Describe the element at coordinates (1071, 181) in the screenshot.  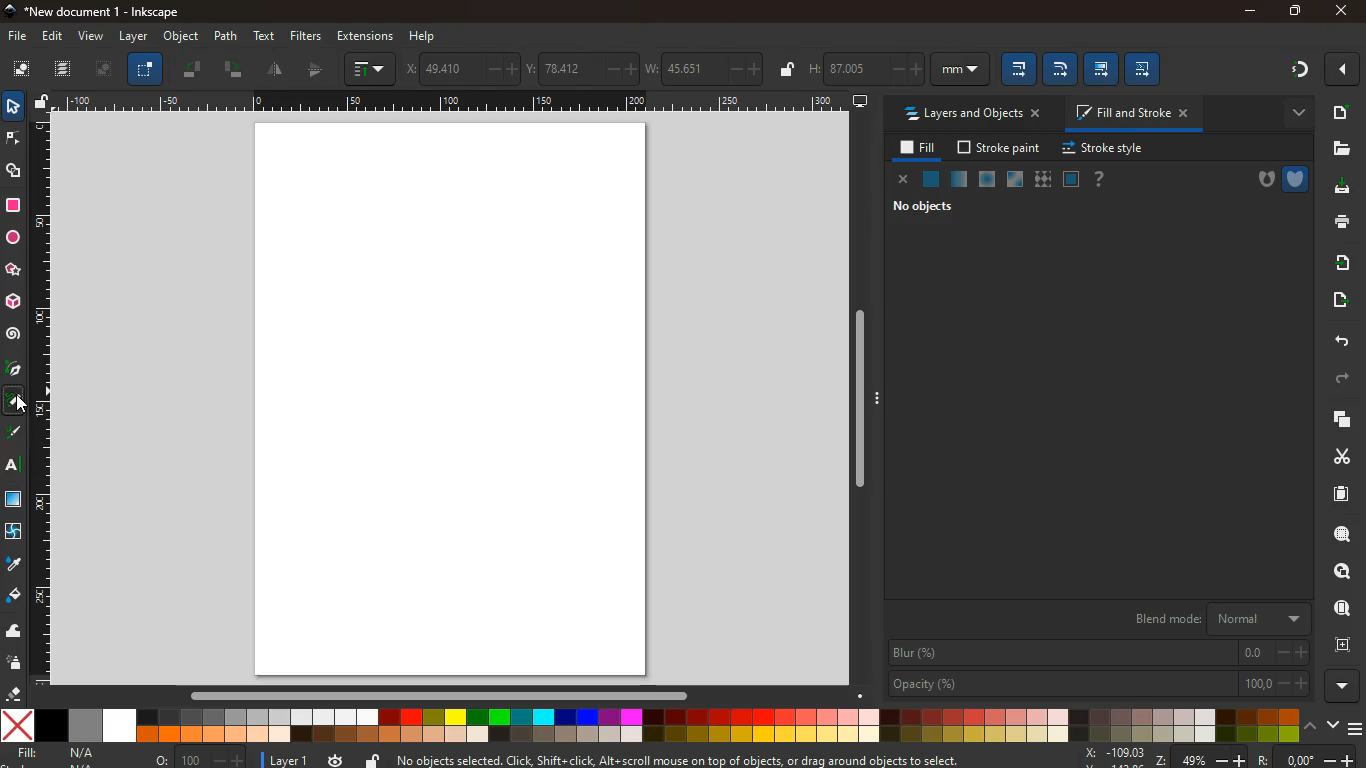
I see `square` at that location.